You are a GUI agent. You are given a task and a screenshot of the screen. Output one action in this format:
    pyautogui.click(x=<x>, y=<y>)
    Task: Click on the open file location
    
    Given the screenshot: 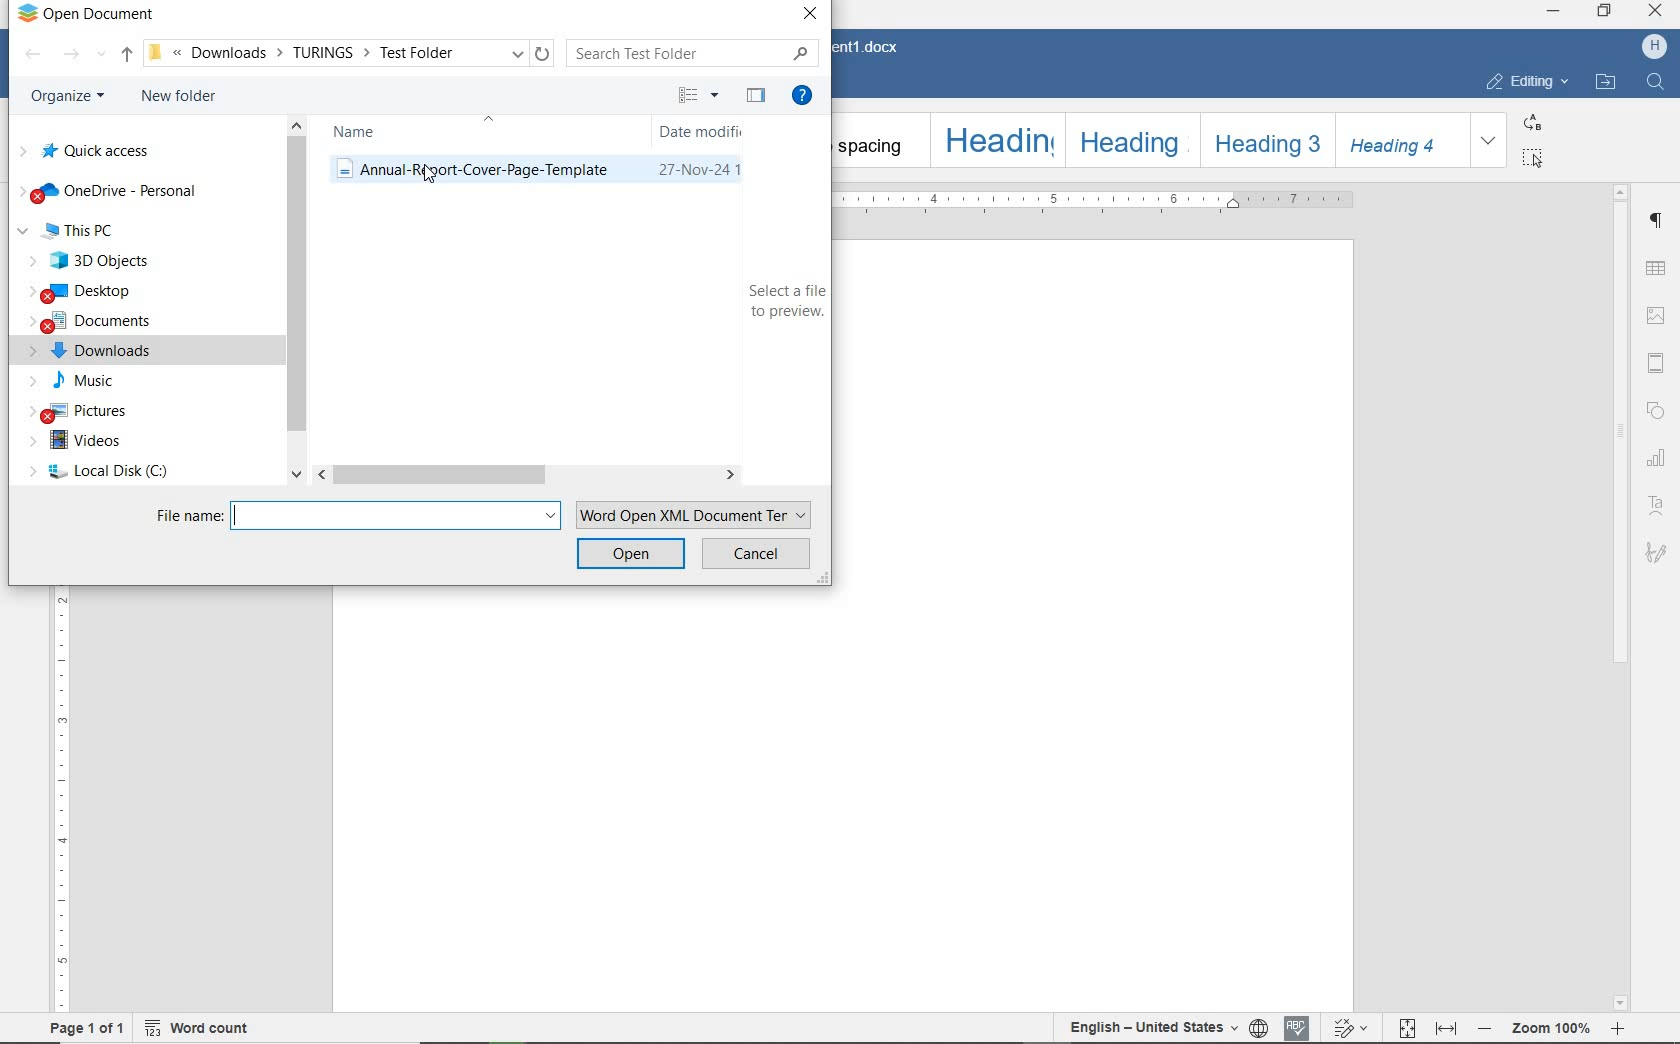 What is the action you would take?
    pyautogui.click(x=1607, y=84)
    